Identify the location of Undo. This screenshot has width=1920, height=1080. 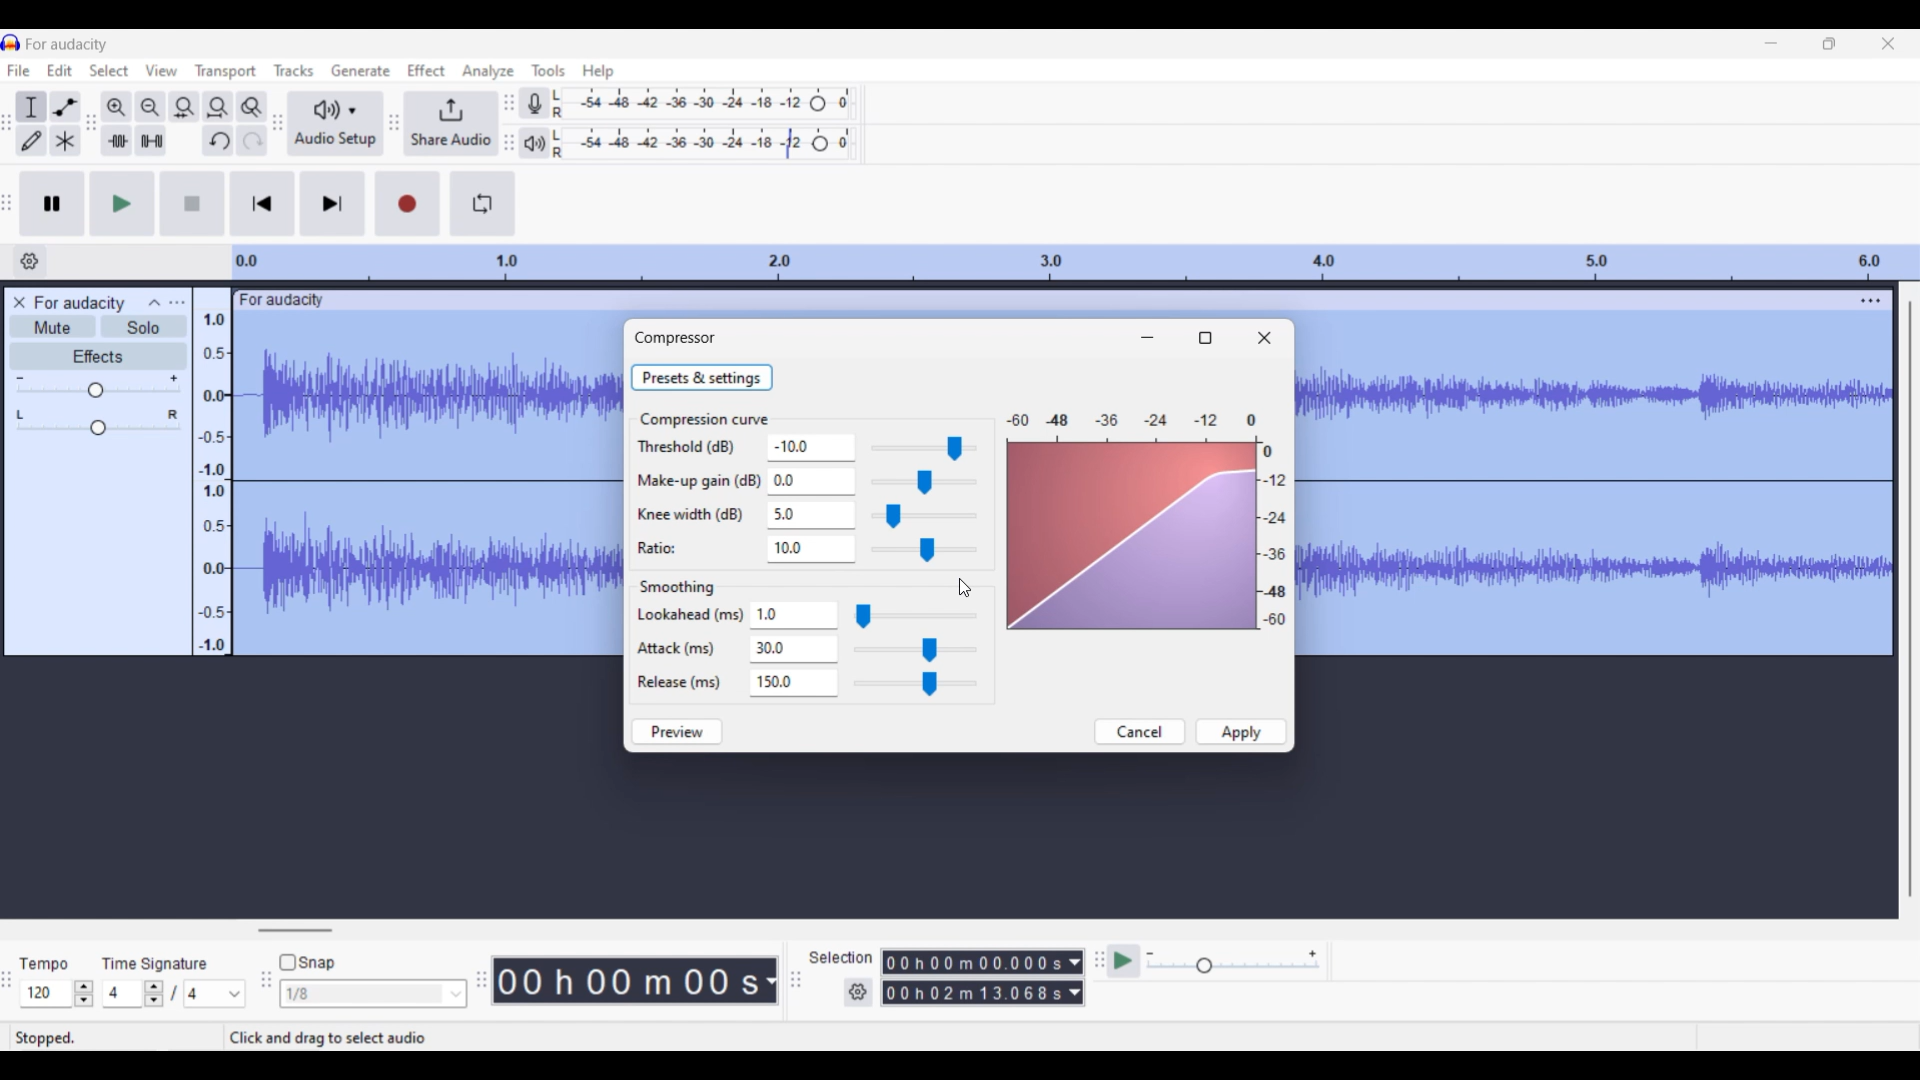
(218, 140).